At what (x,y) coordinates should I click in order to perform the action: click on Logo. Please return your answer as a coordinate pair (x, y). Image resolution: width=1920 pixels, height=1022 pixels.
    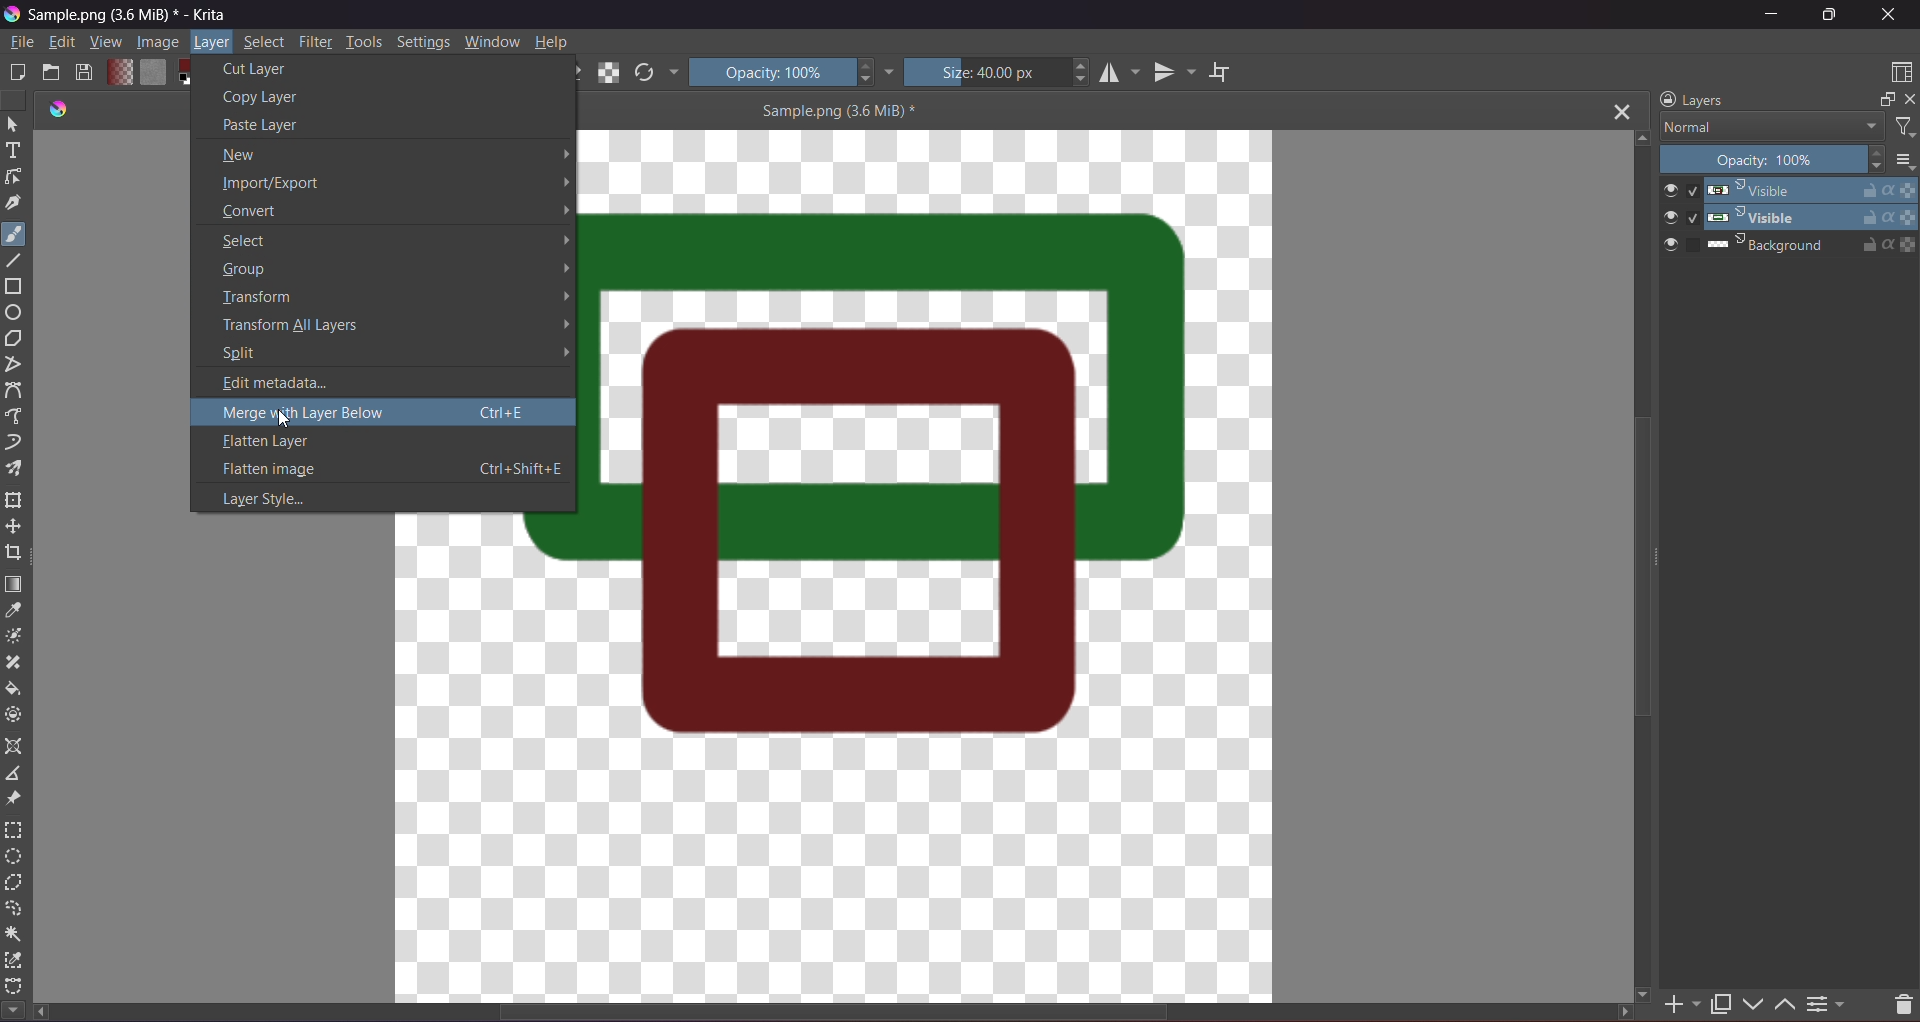
    Looking at the image, I should click on (55, 109).